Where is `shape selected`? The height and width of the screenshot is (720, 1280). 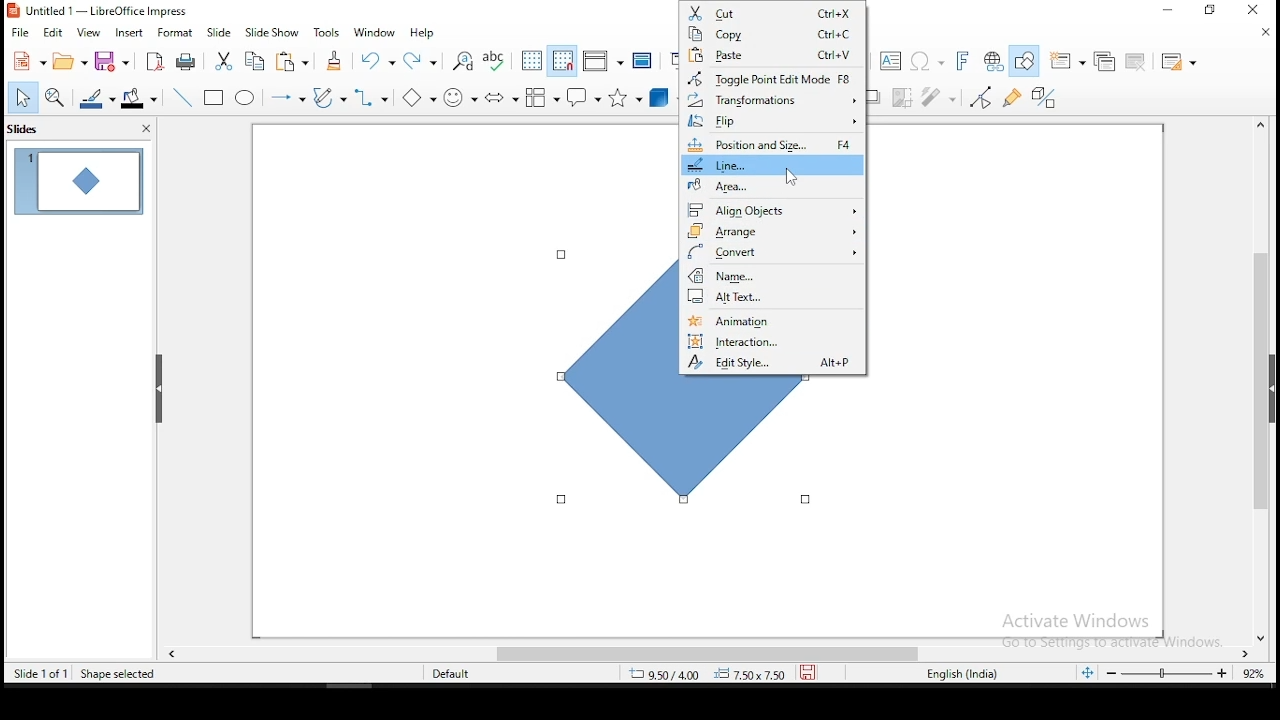
shape selected is located at coordinates (118, 672).